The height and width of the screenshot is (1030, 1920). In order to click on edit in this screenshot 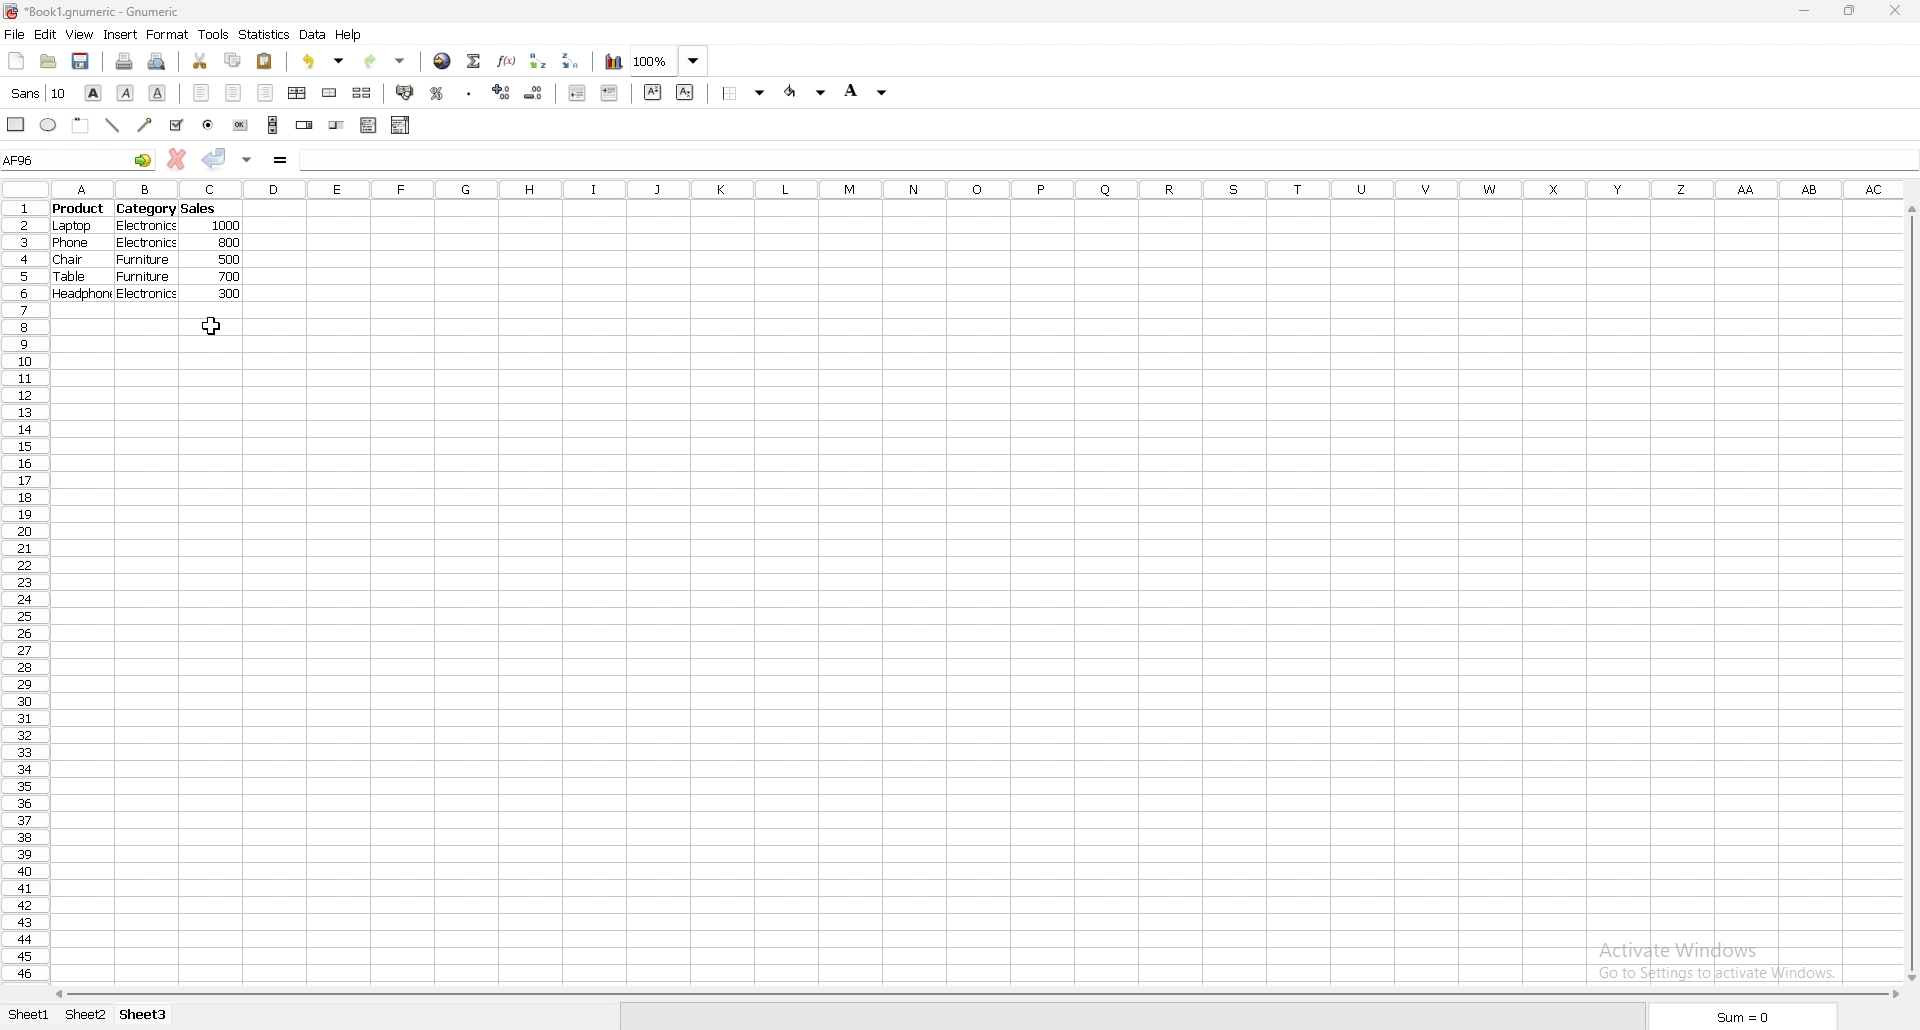, I will do `click(47, 34)`.